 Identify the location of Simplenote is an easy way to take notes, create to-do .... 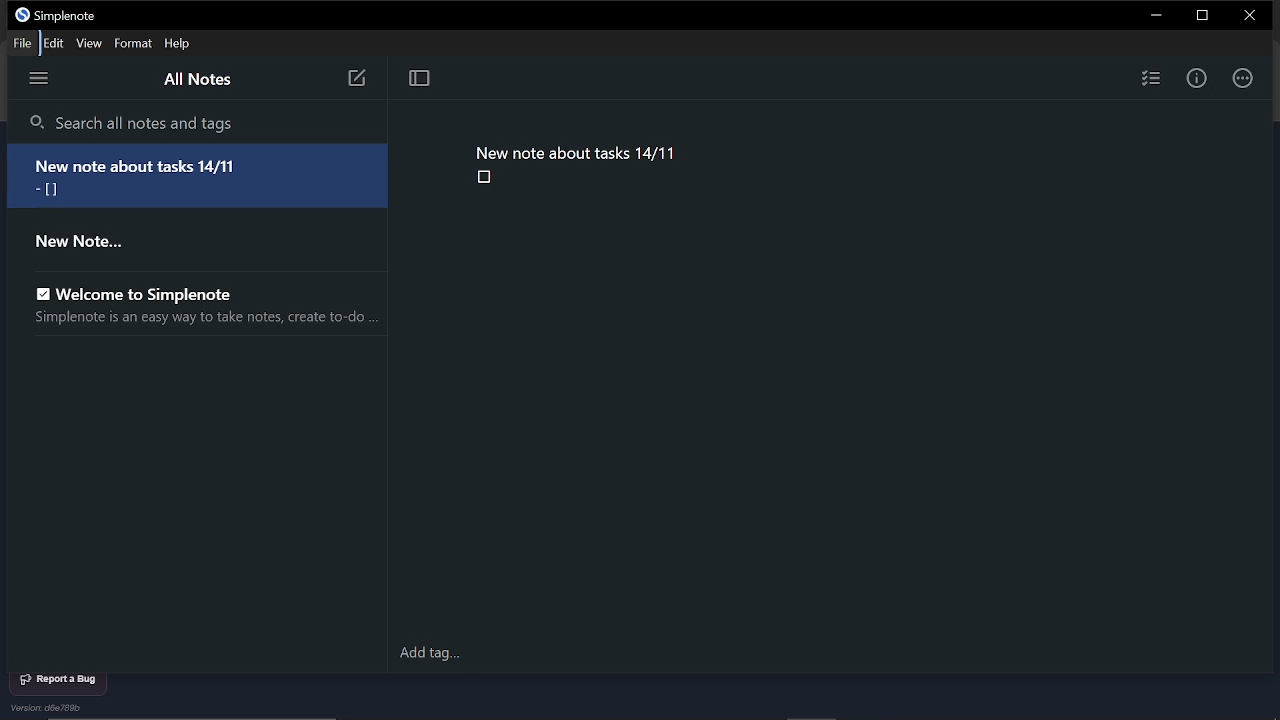
(201, 320).